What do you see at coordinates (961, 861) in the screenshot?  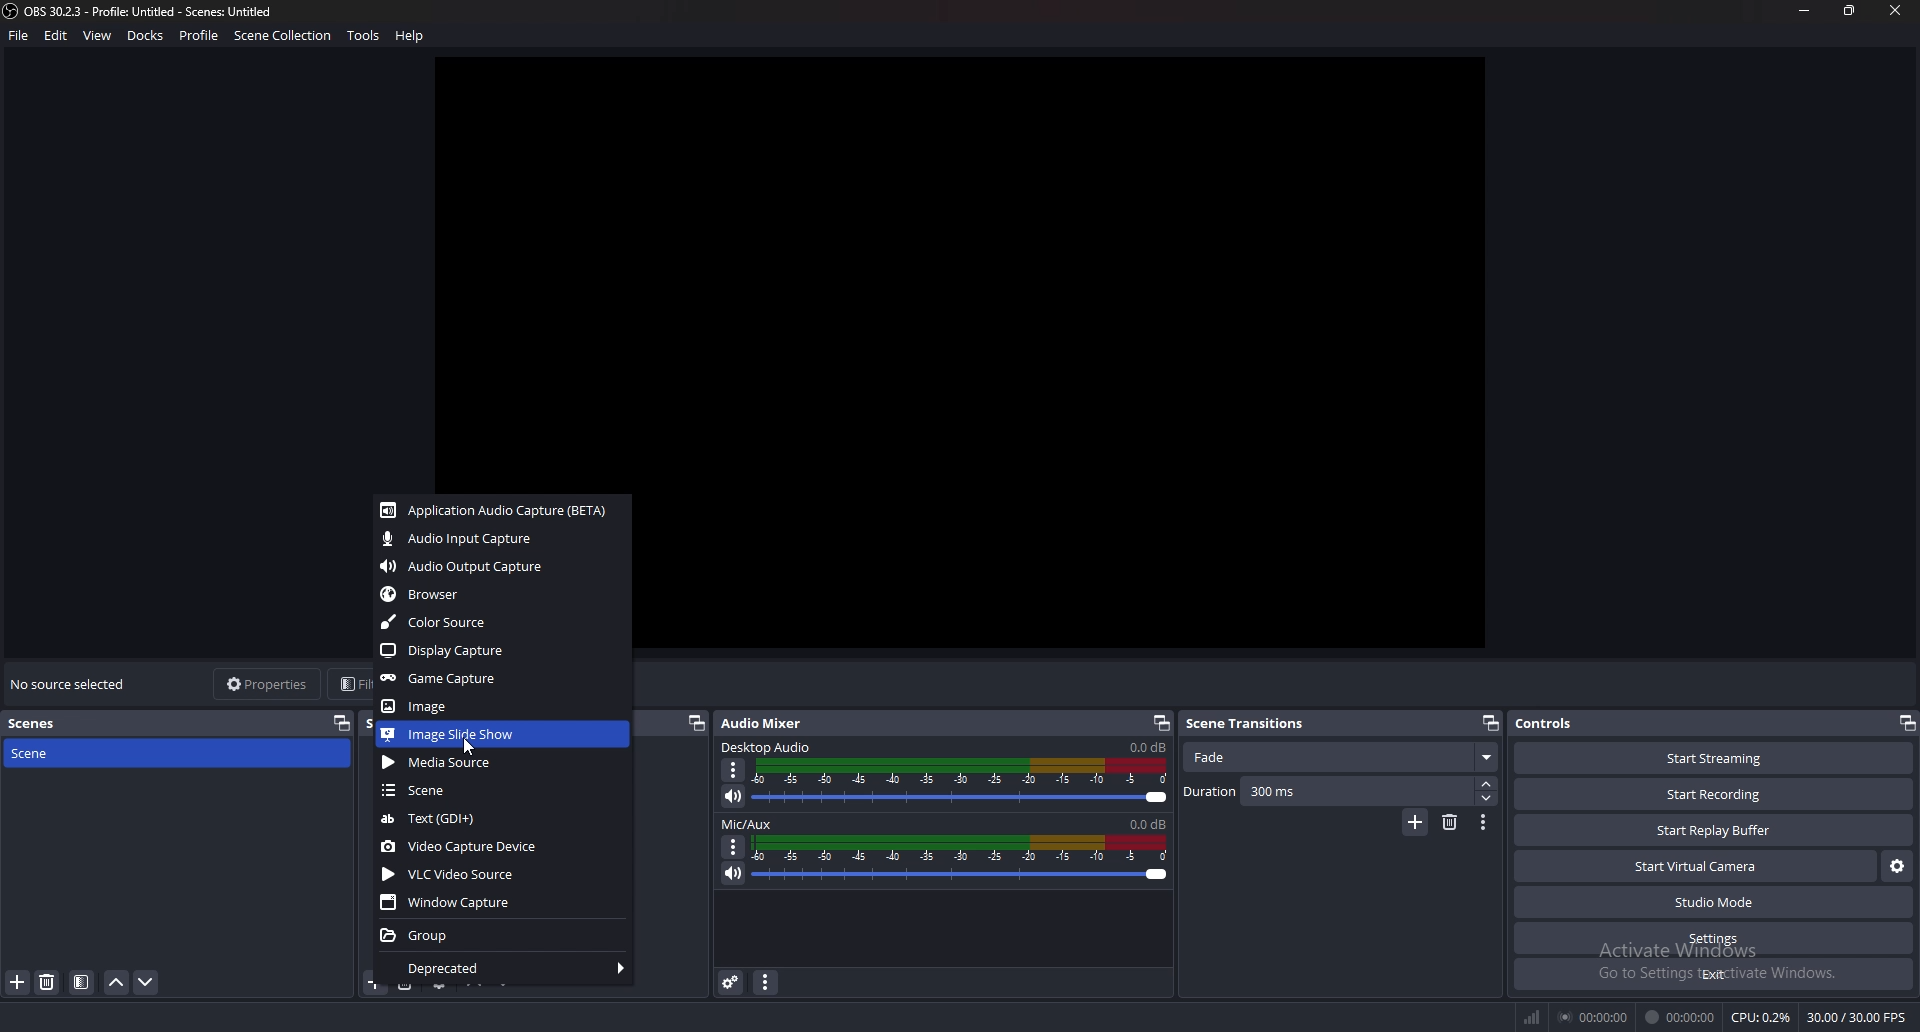 I see `volume adjust` at bounding box center [961, 861].